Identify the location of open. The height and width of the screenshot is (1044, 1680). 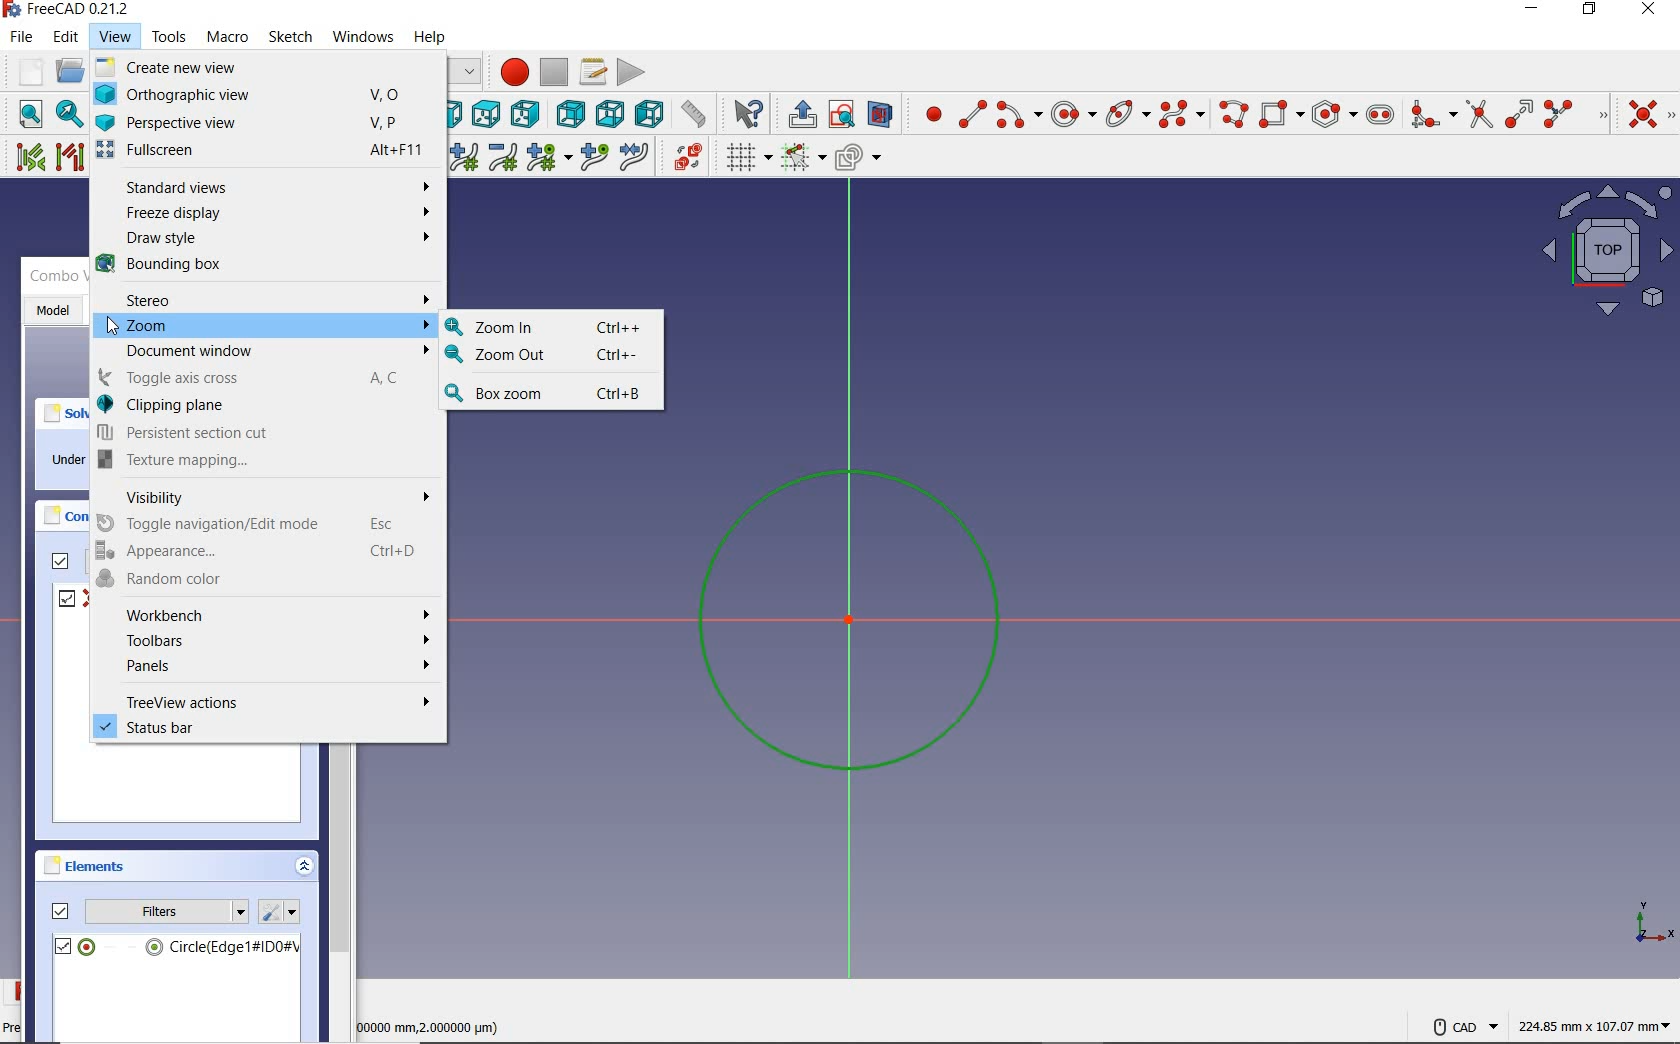
(70, 71).